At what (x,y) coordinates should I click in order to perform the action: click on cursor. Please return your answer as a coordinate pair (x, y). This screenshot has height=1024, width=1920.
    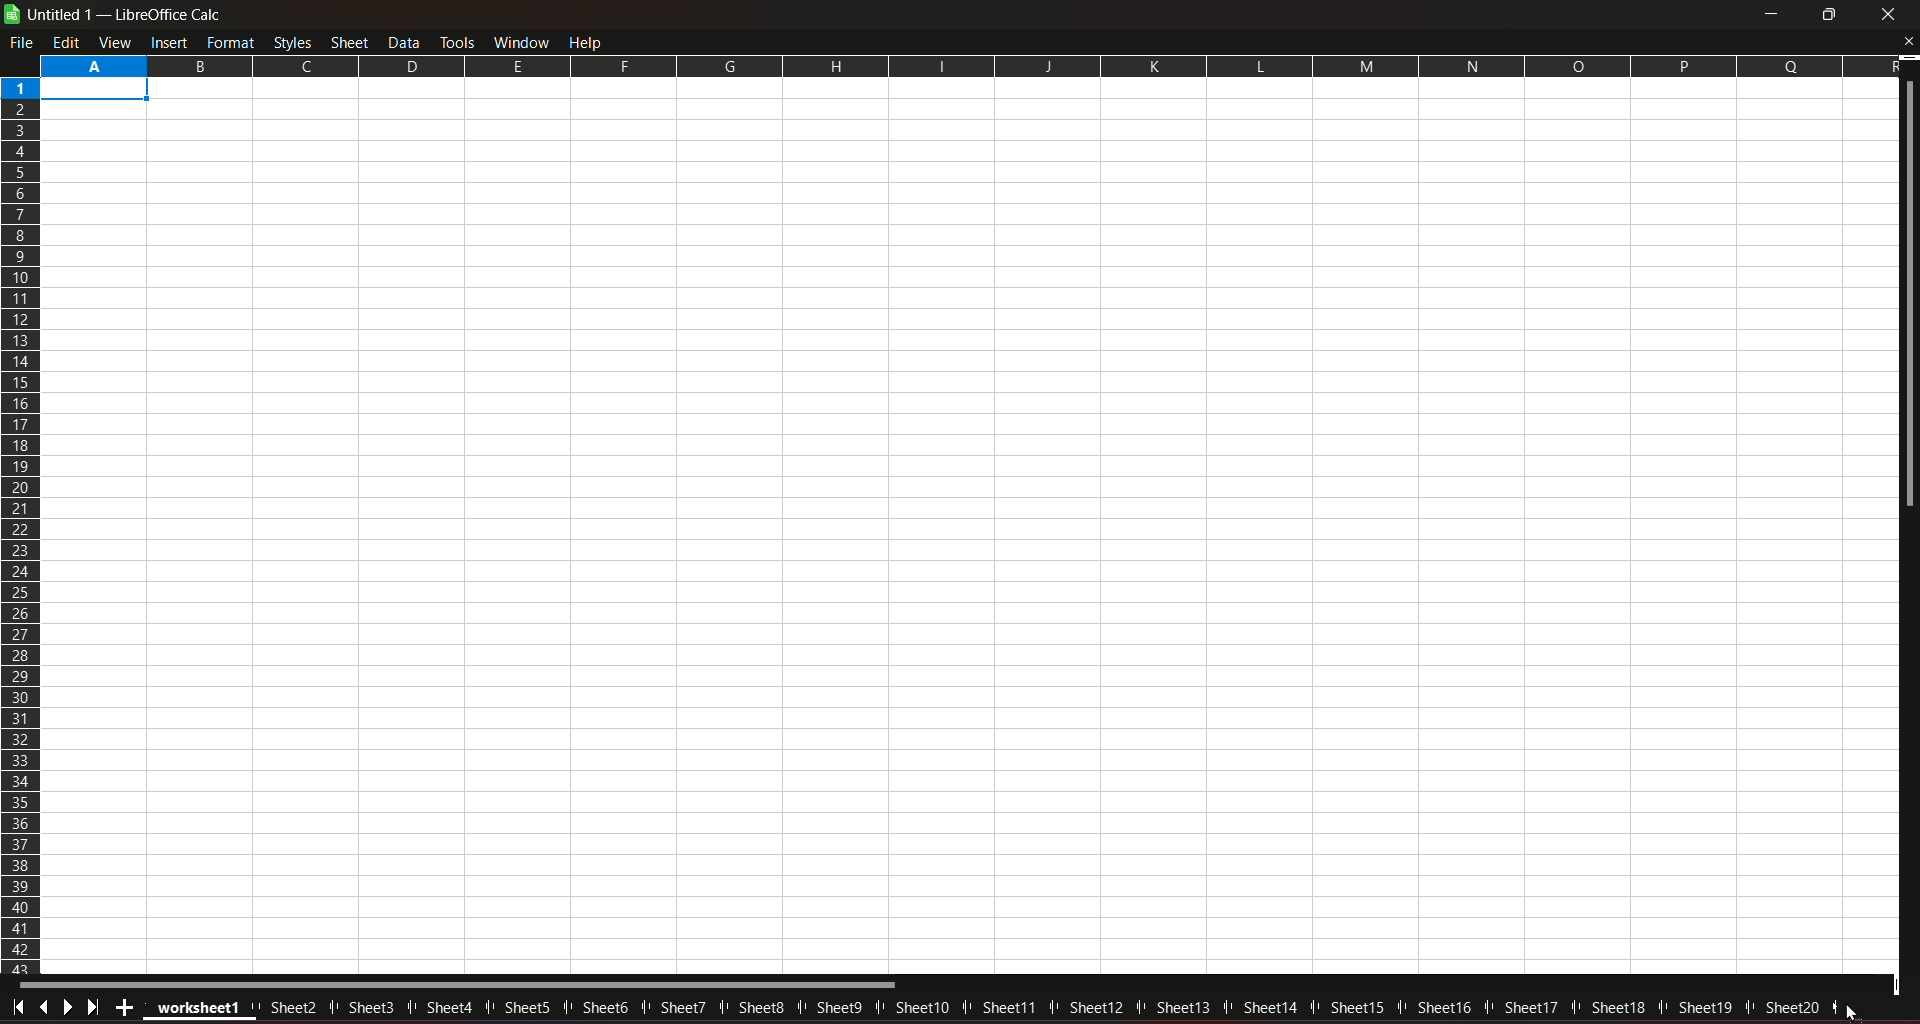
    Looking at the image, I should click on (1852, 1011).